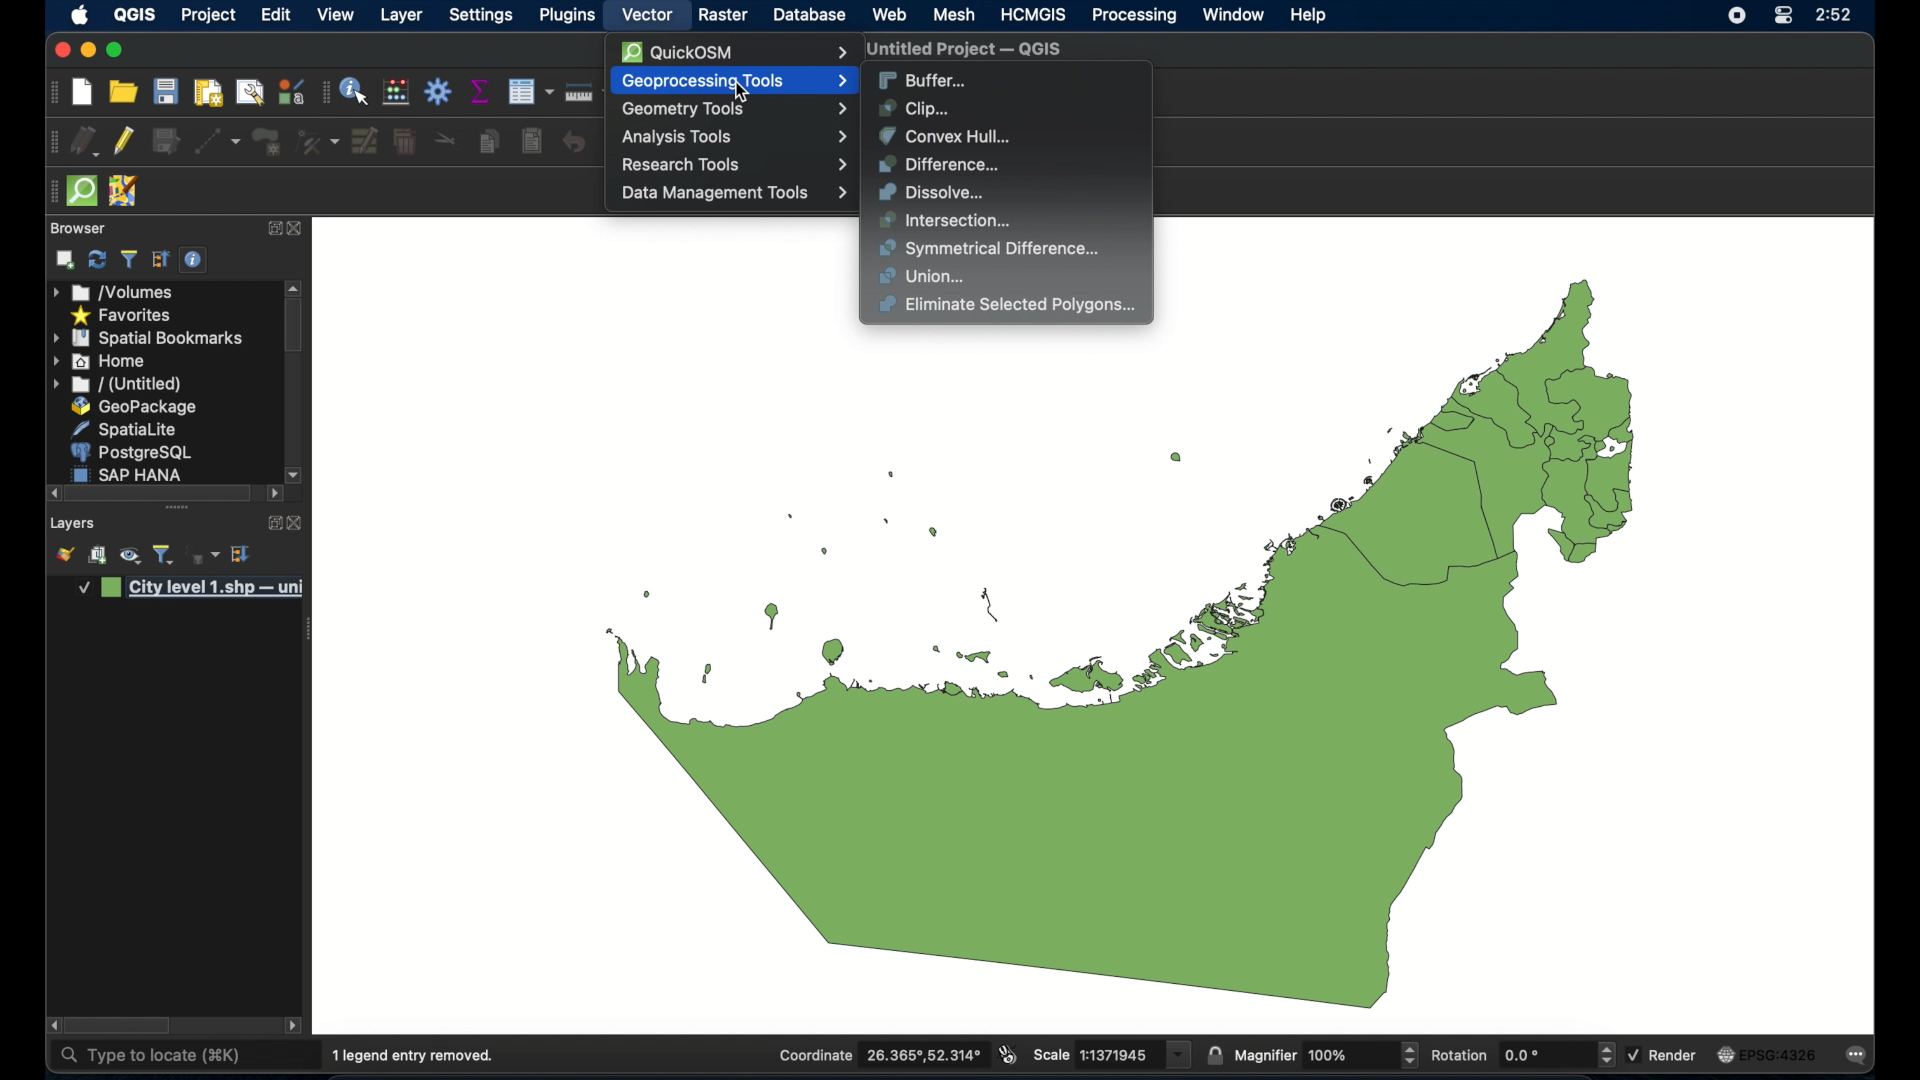 Image resolution: width=1920 pixels, height=1080 pixels. Describe the element at coordinates (990, 249) in the screenshot. I see `symmetrical difference` at that location.